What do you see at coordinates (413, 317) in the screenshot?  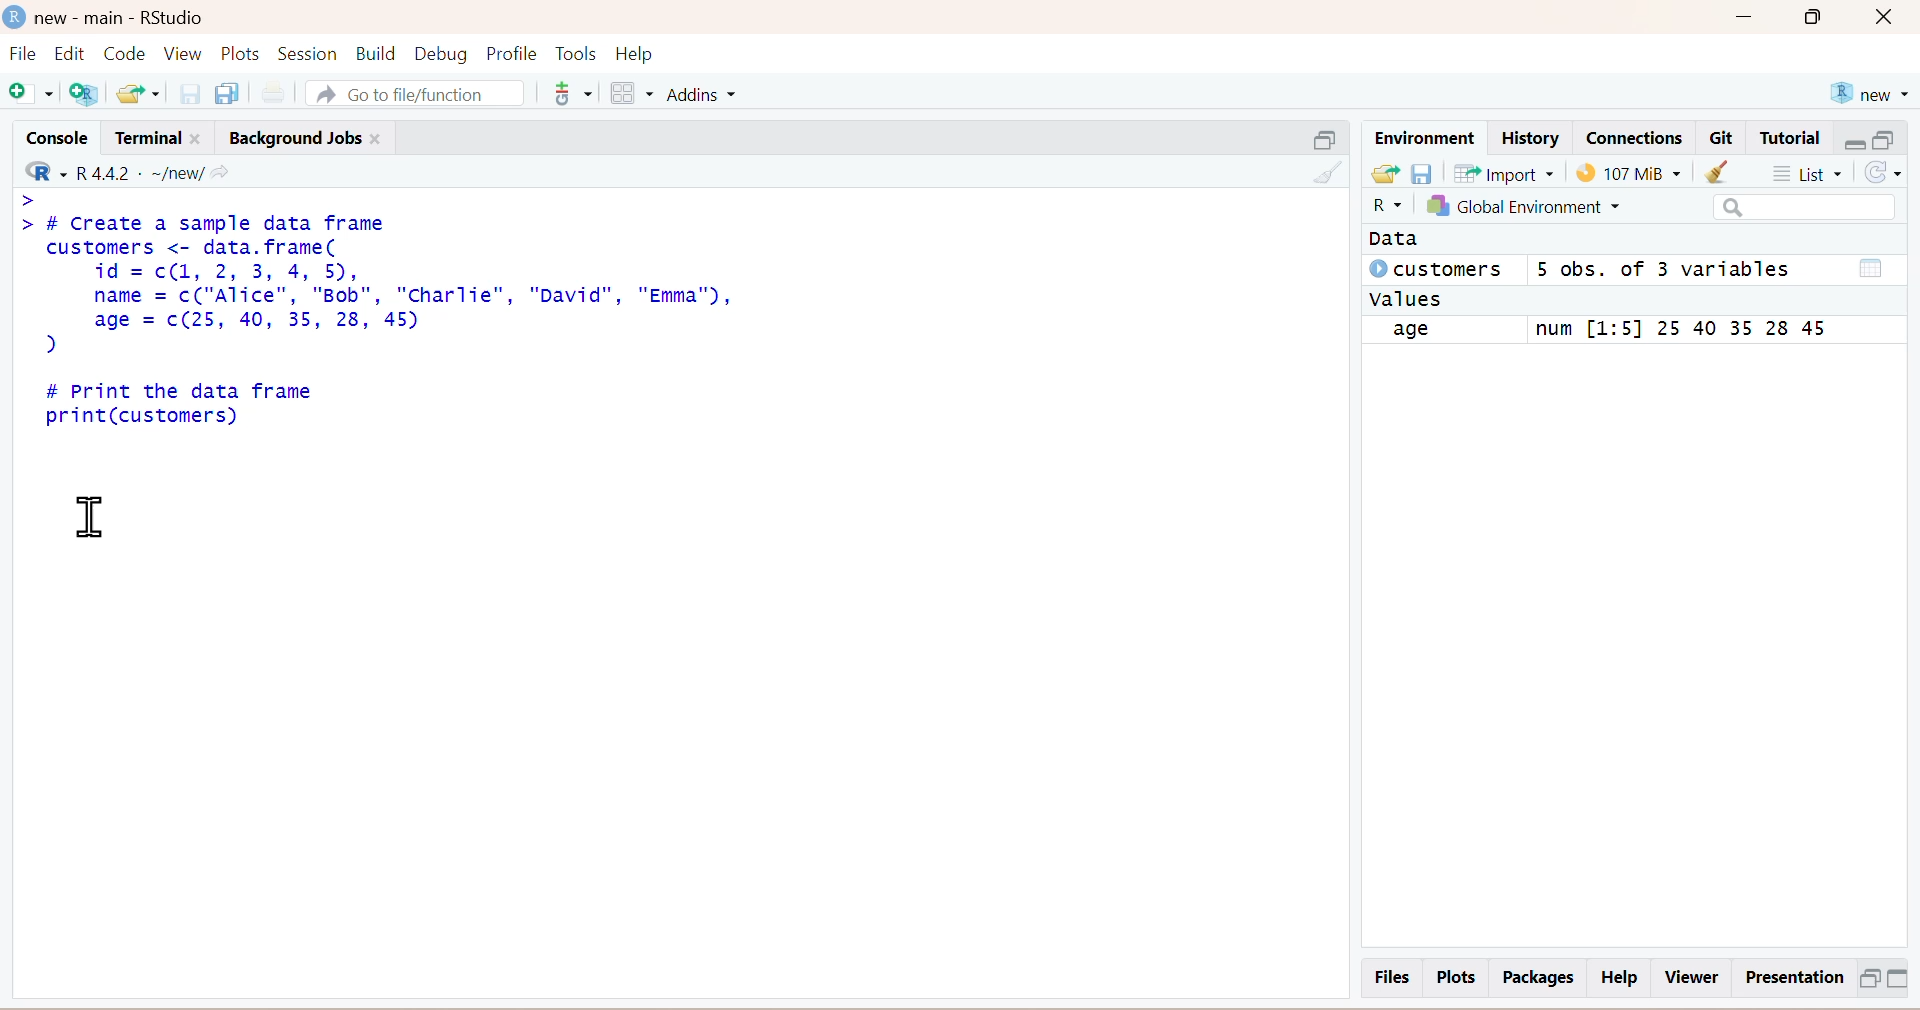 I see `>
> # Create a sample data frame
customers <- data. frame(
id = c(1, 2, 3, 4, 5),
name = c("Alice", "Bob", "Charlie", "David", "Emma"),
age = c(25, 40, 35, 28, 45)
)
# Print the data frame
print(customers)` at bounding box center [413, 317].